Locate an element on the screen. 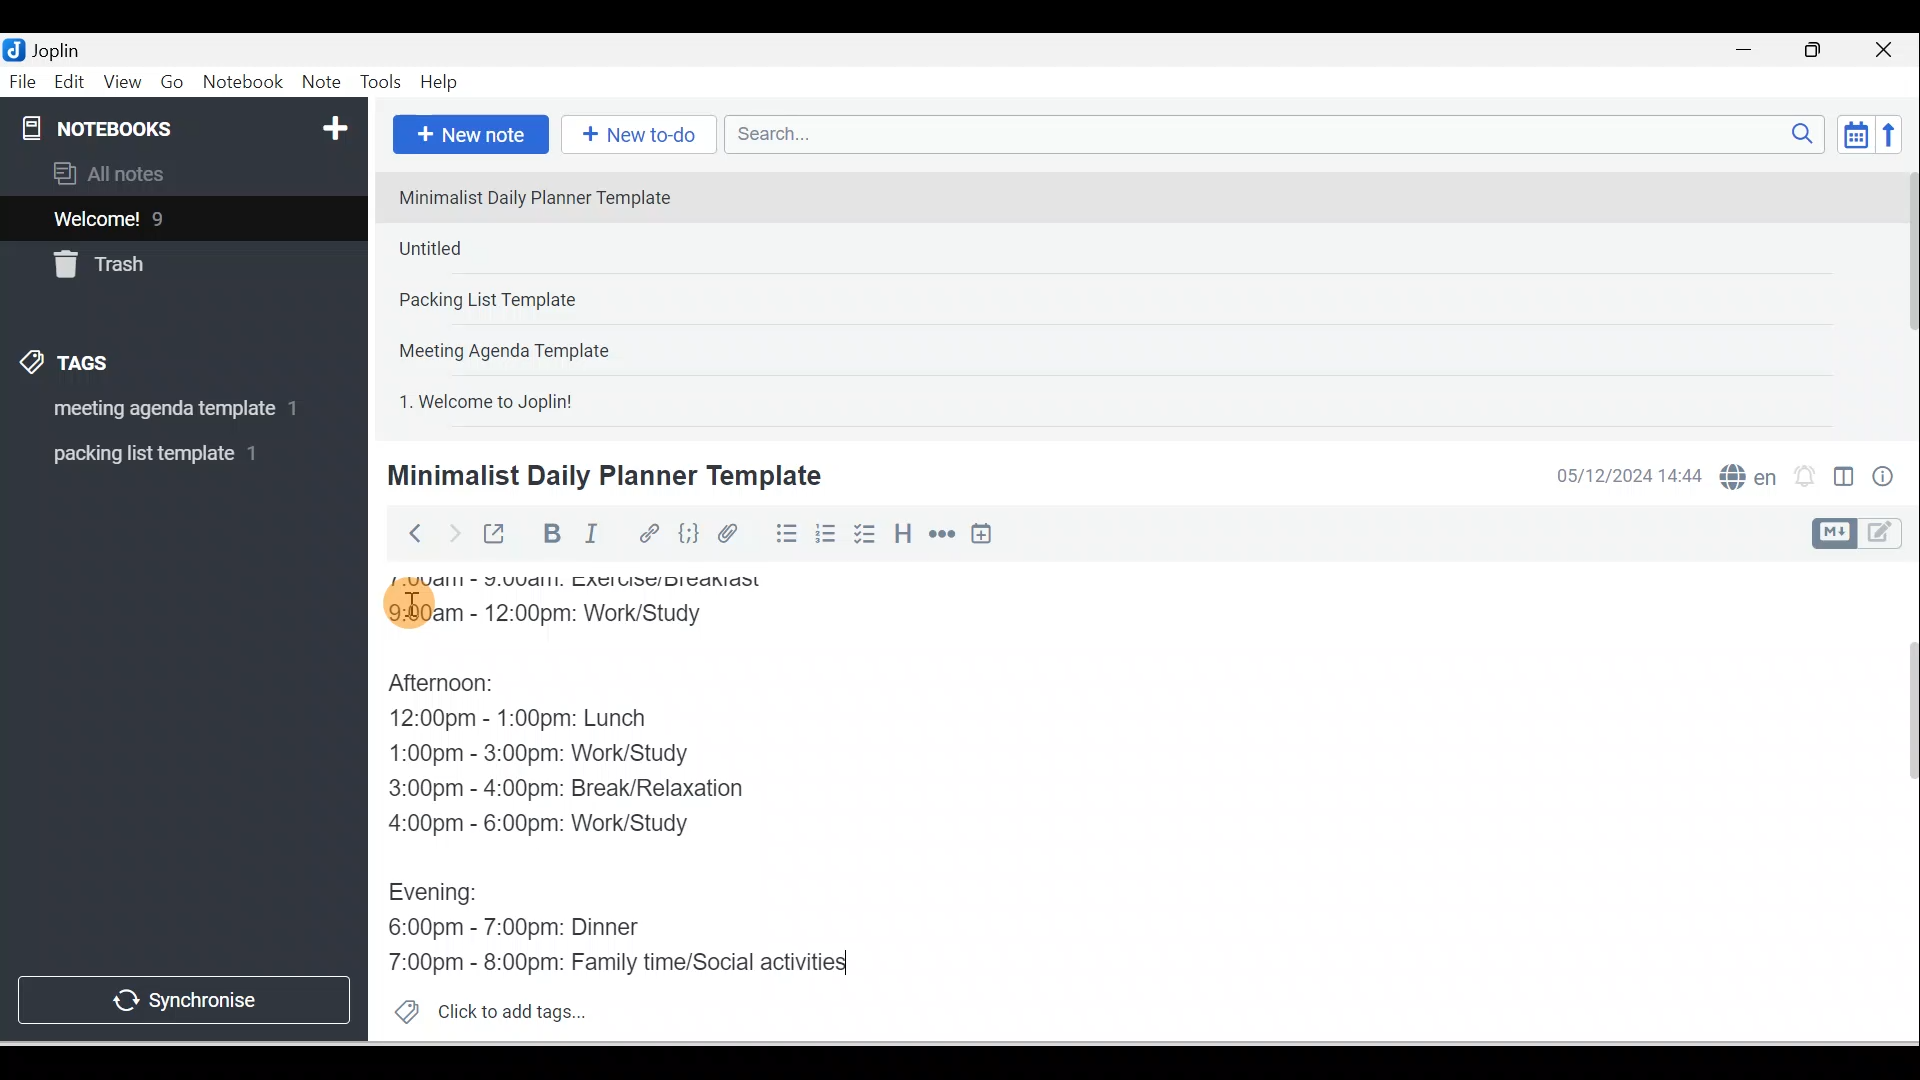  Trash is located at coordinates (147, 259).